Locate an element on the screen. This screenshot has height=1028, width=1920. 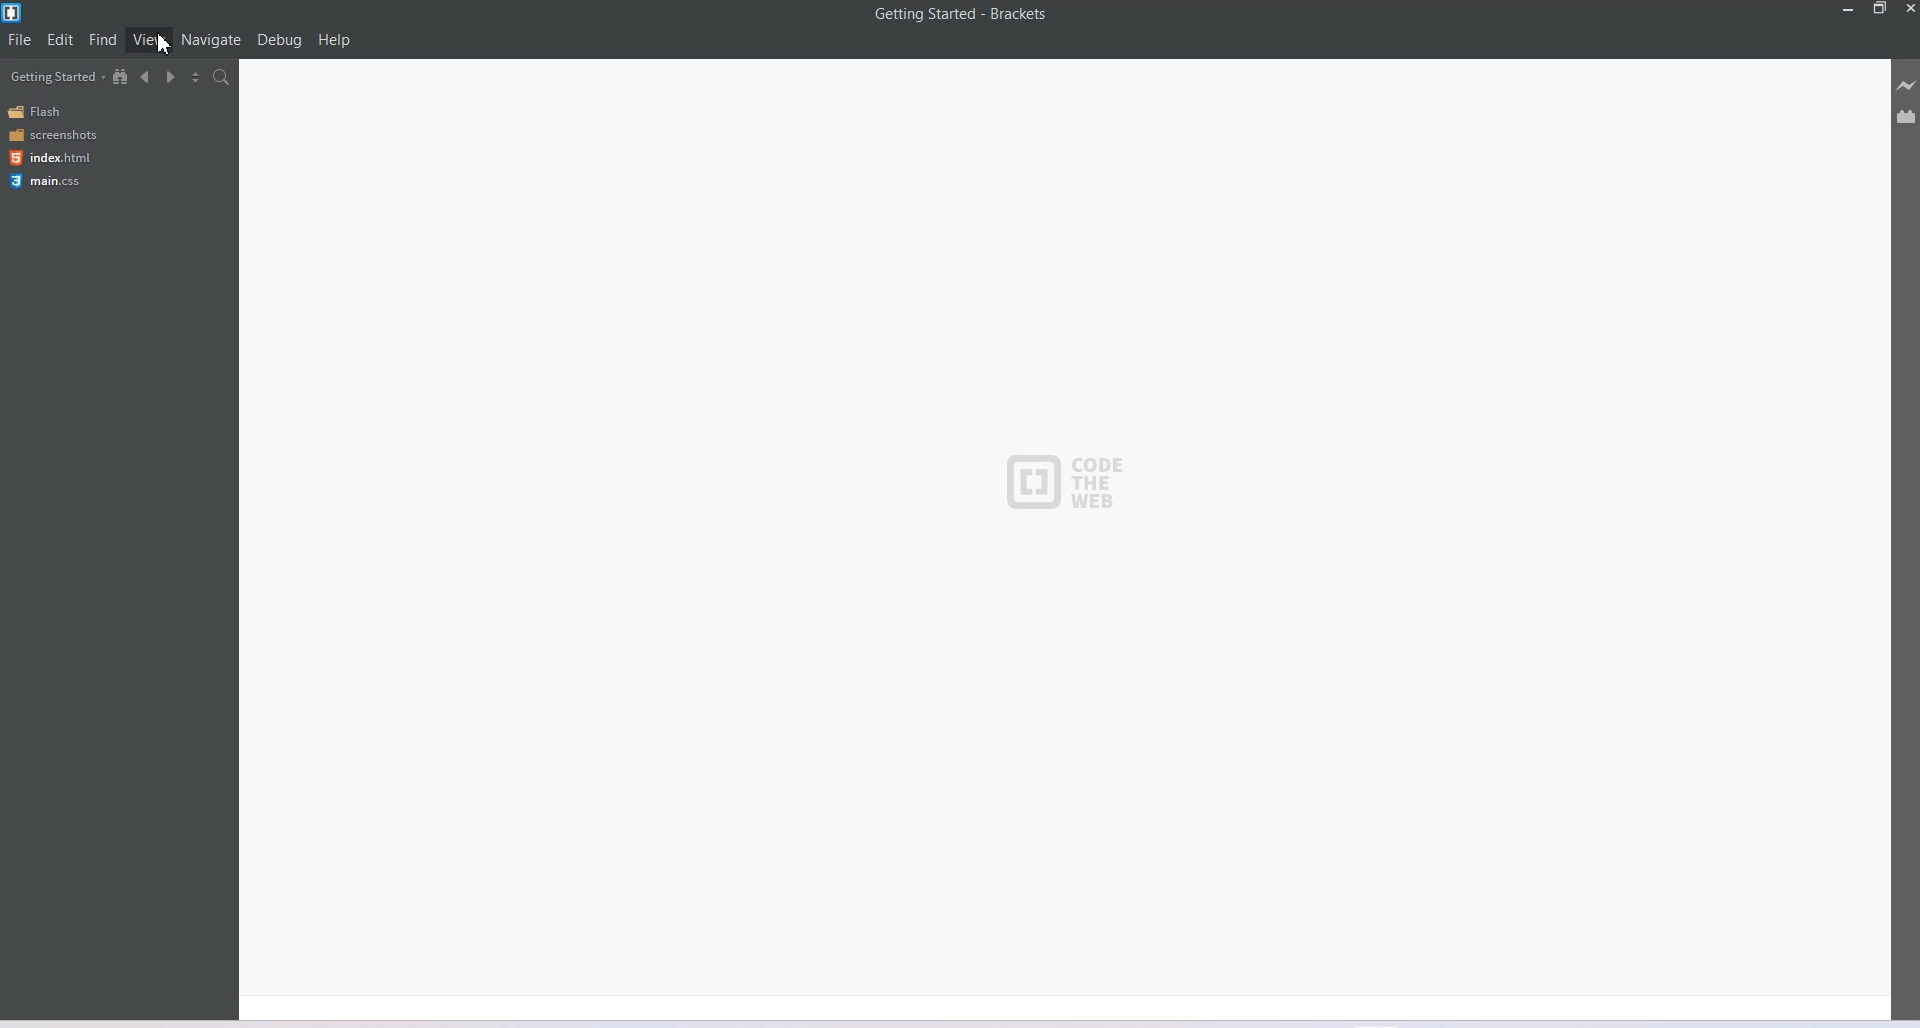
Find in Files is located at coordinates (222, 77).